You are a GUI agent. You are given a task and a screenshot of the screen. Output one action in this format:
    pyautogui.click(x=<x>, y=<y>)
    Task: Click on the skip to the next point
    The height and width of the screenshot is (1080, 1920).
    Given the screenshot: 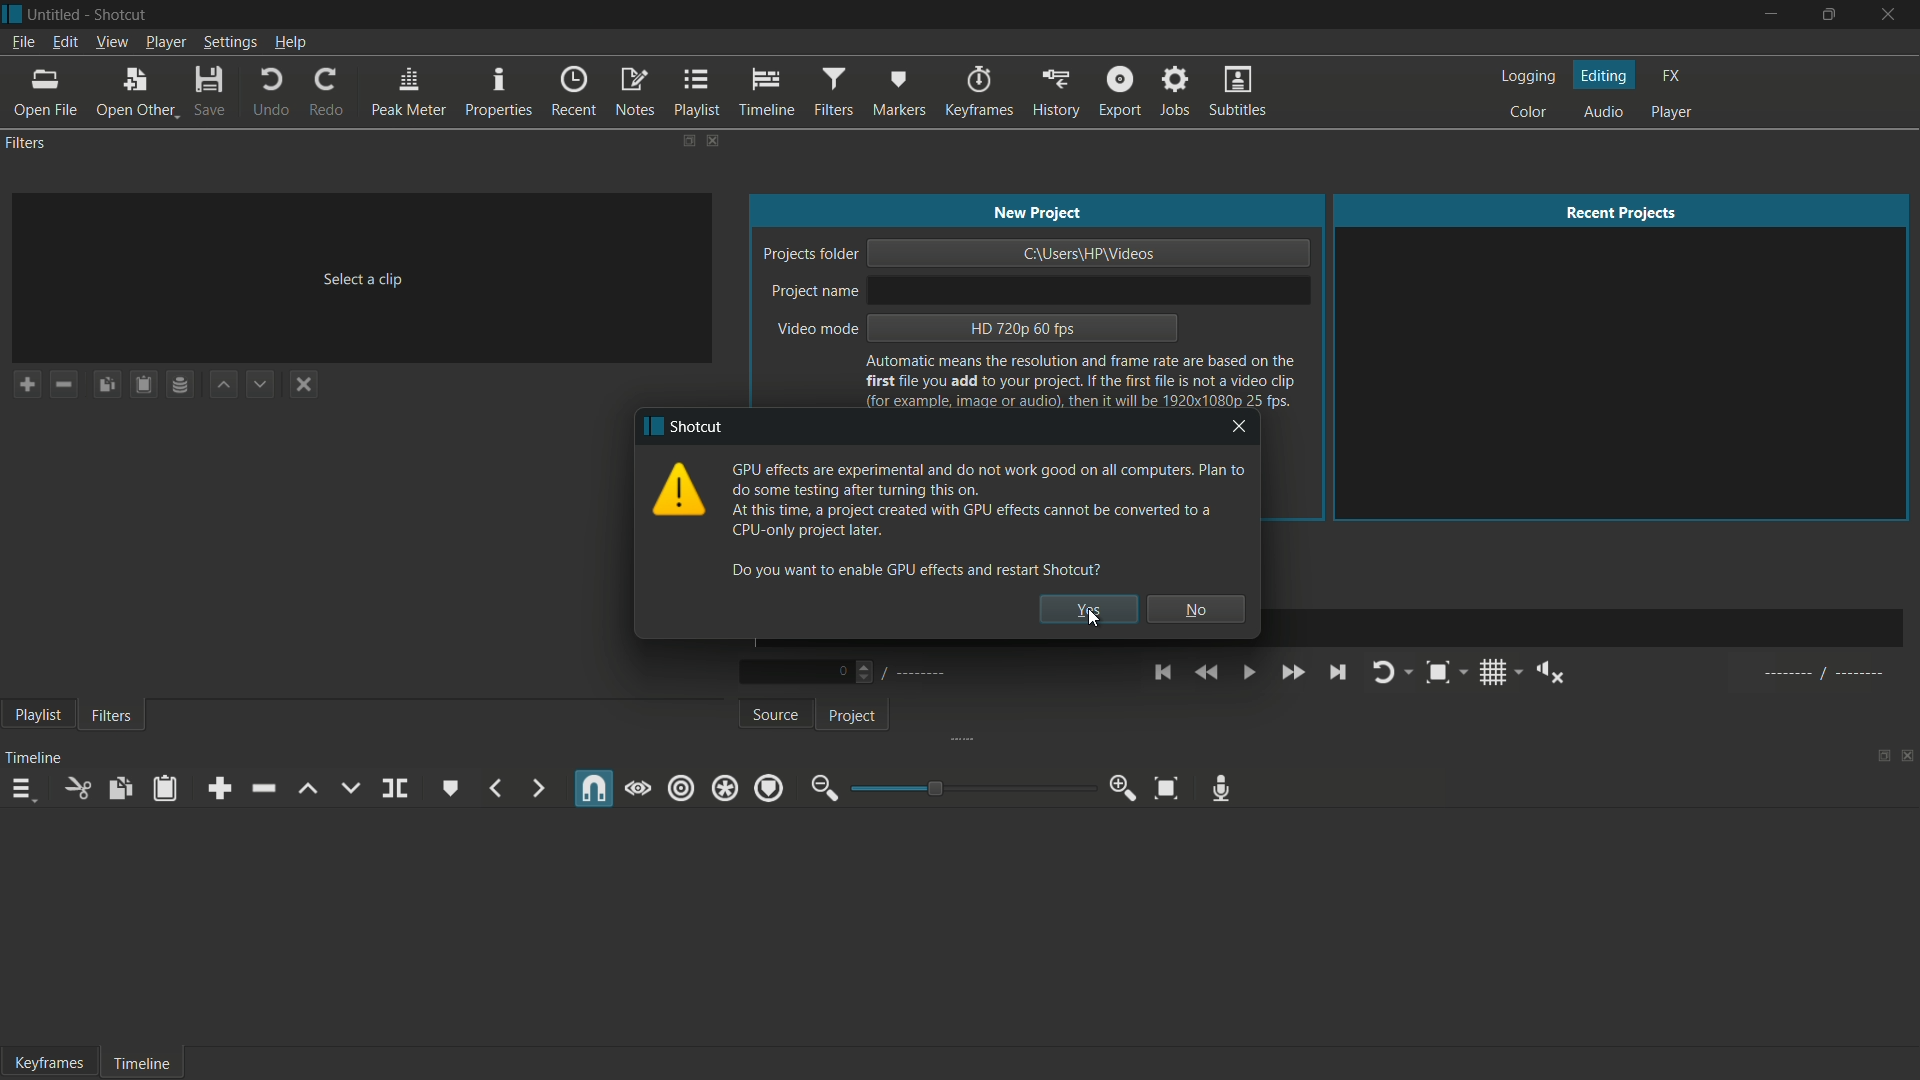 What is the action you would take?
    pyautogui.click(x=1337, y=673)
    